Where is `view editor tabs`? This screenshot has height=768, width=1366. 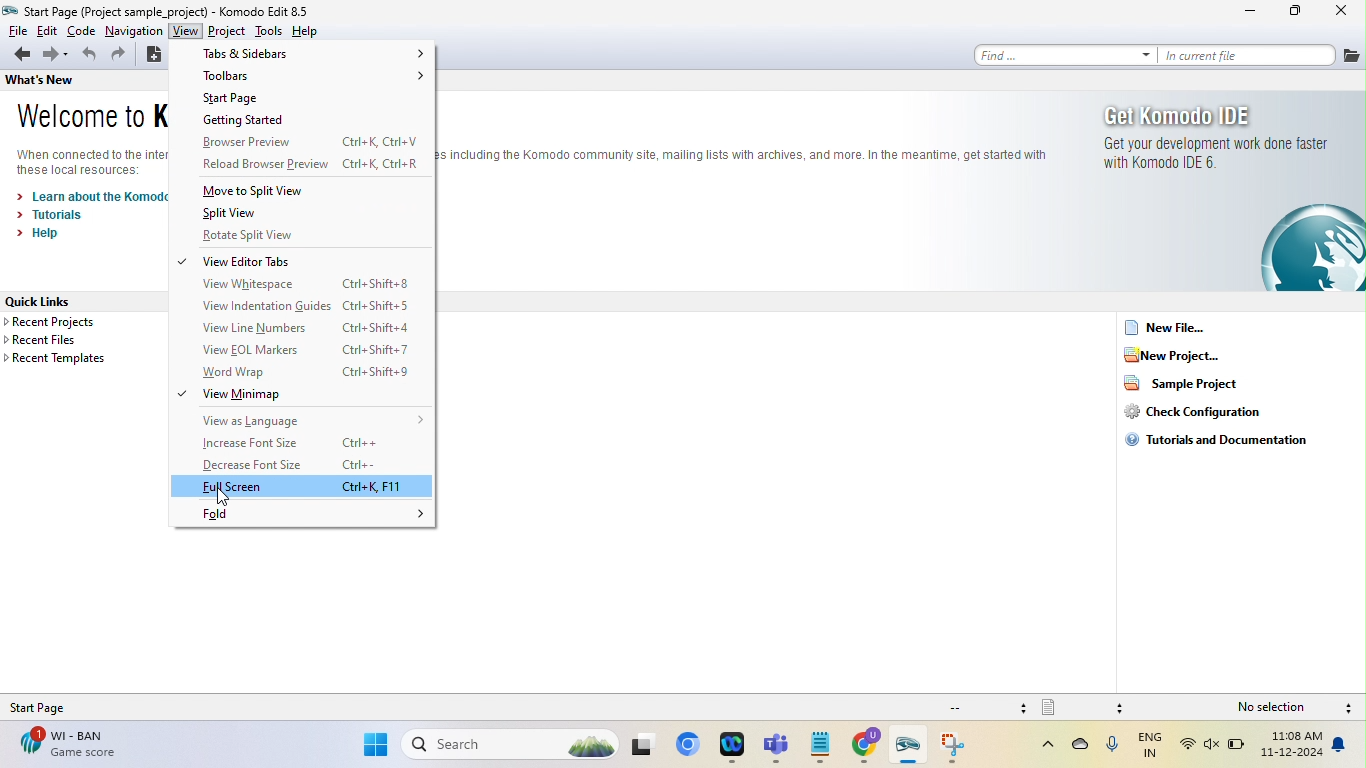 view editor tabs is located at coordinates (260, 261).